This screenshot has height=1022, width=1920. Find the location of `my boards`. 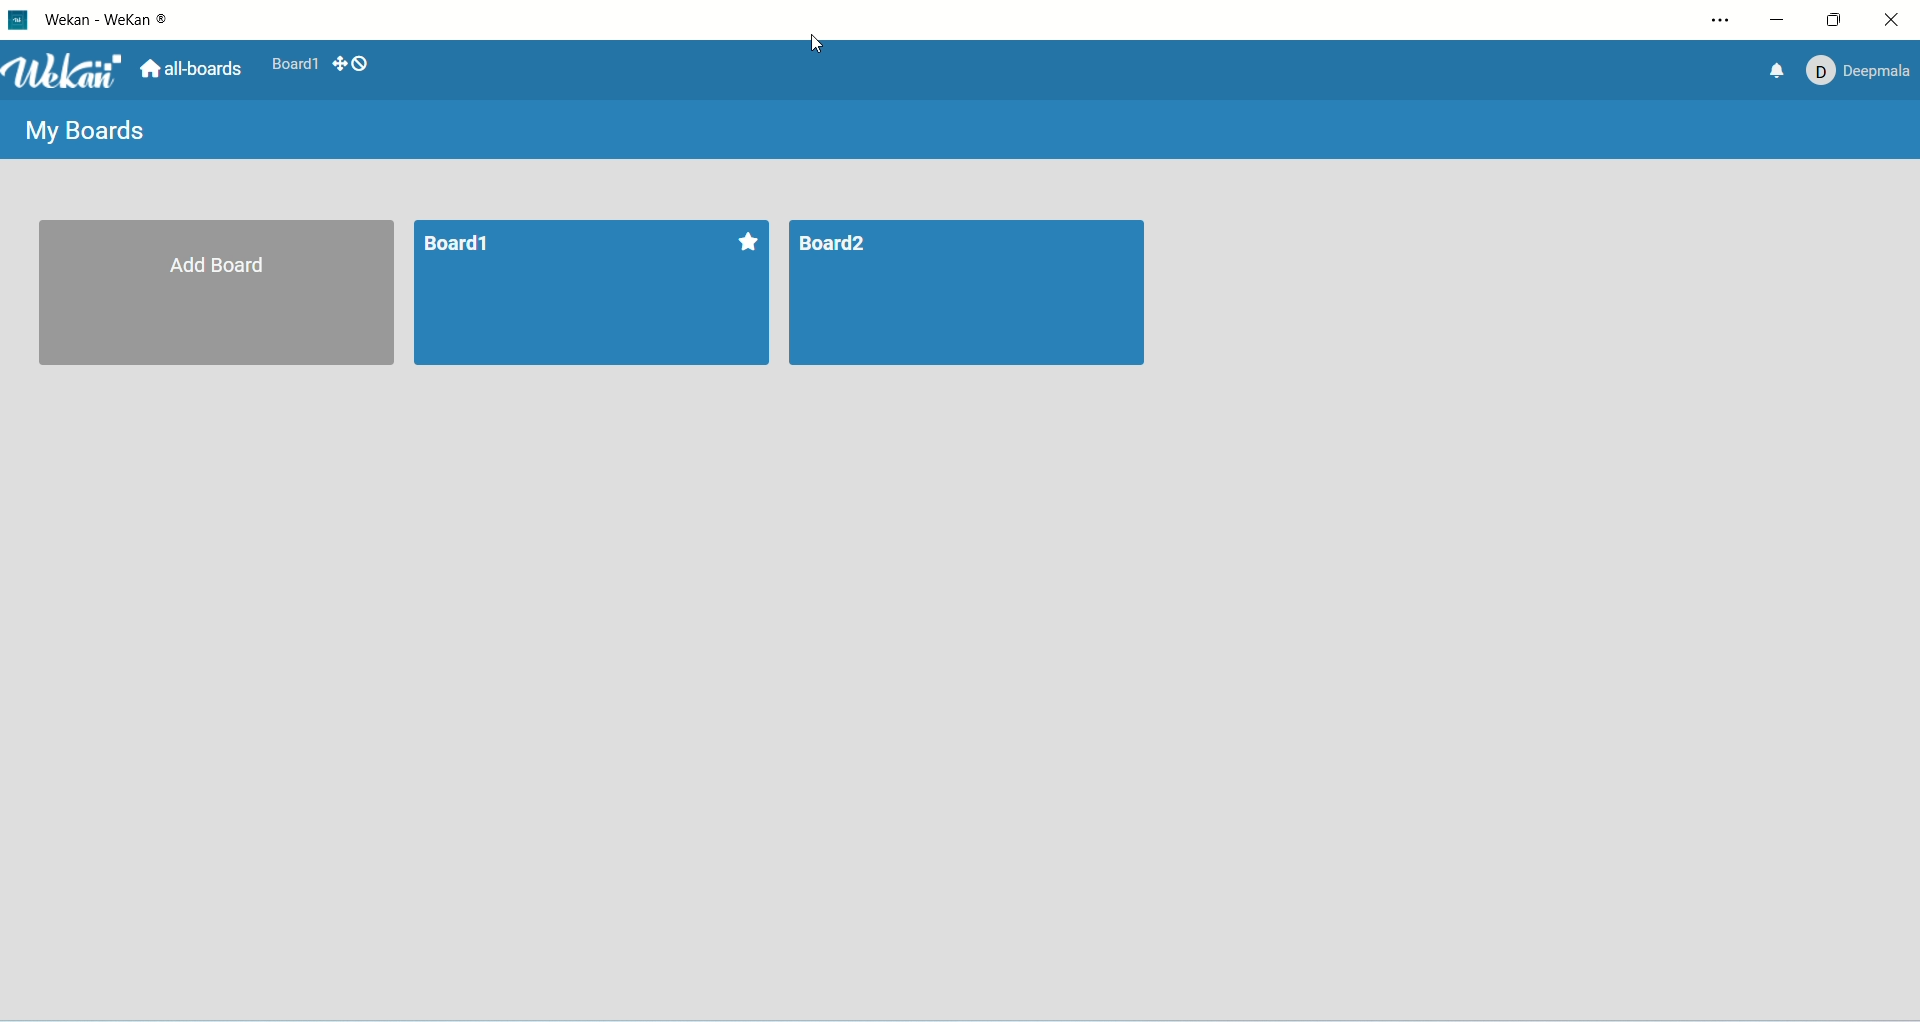

my boards is located at coordinates (81, 130).